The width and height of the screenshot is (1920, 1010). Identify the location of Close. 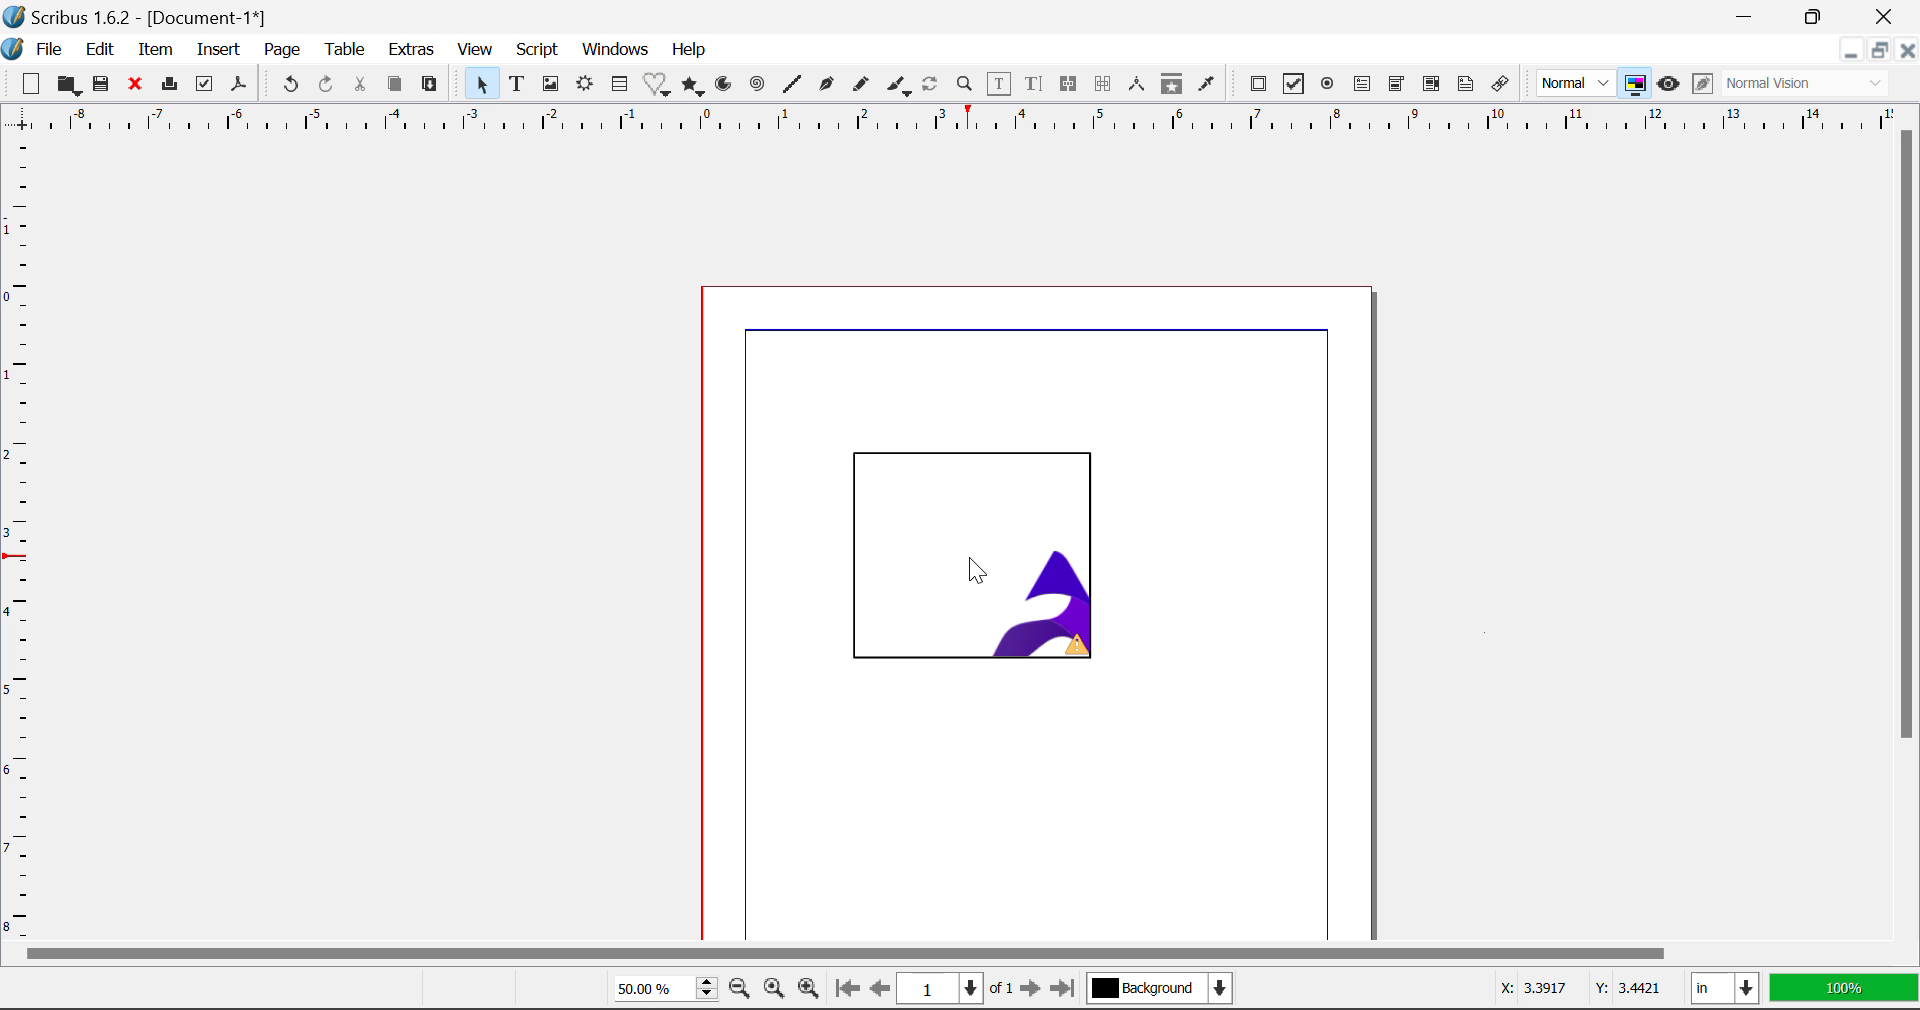
(134, 85).